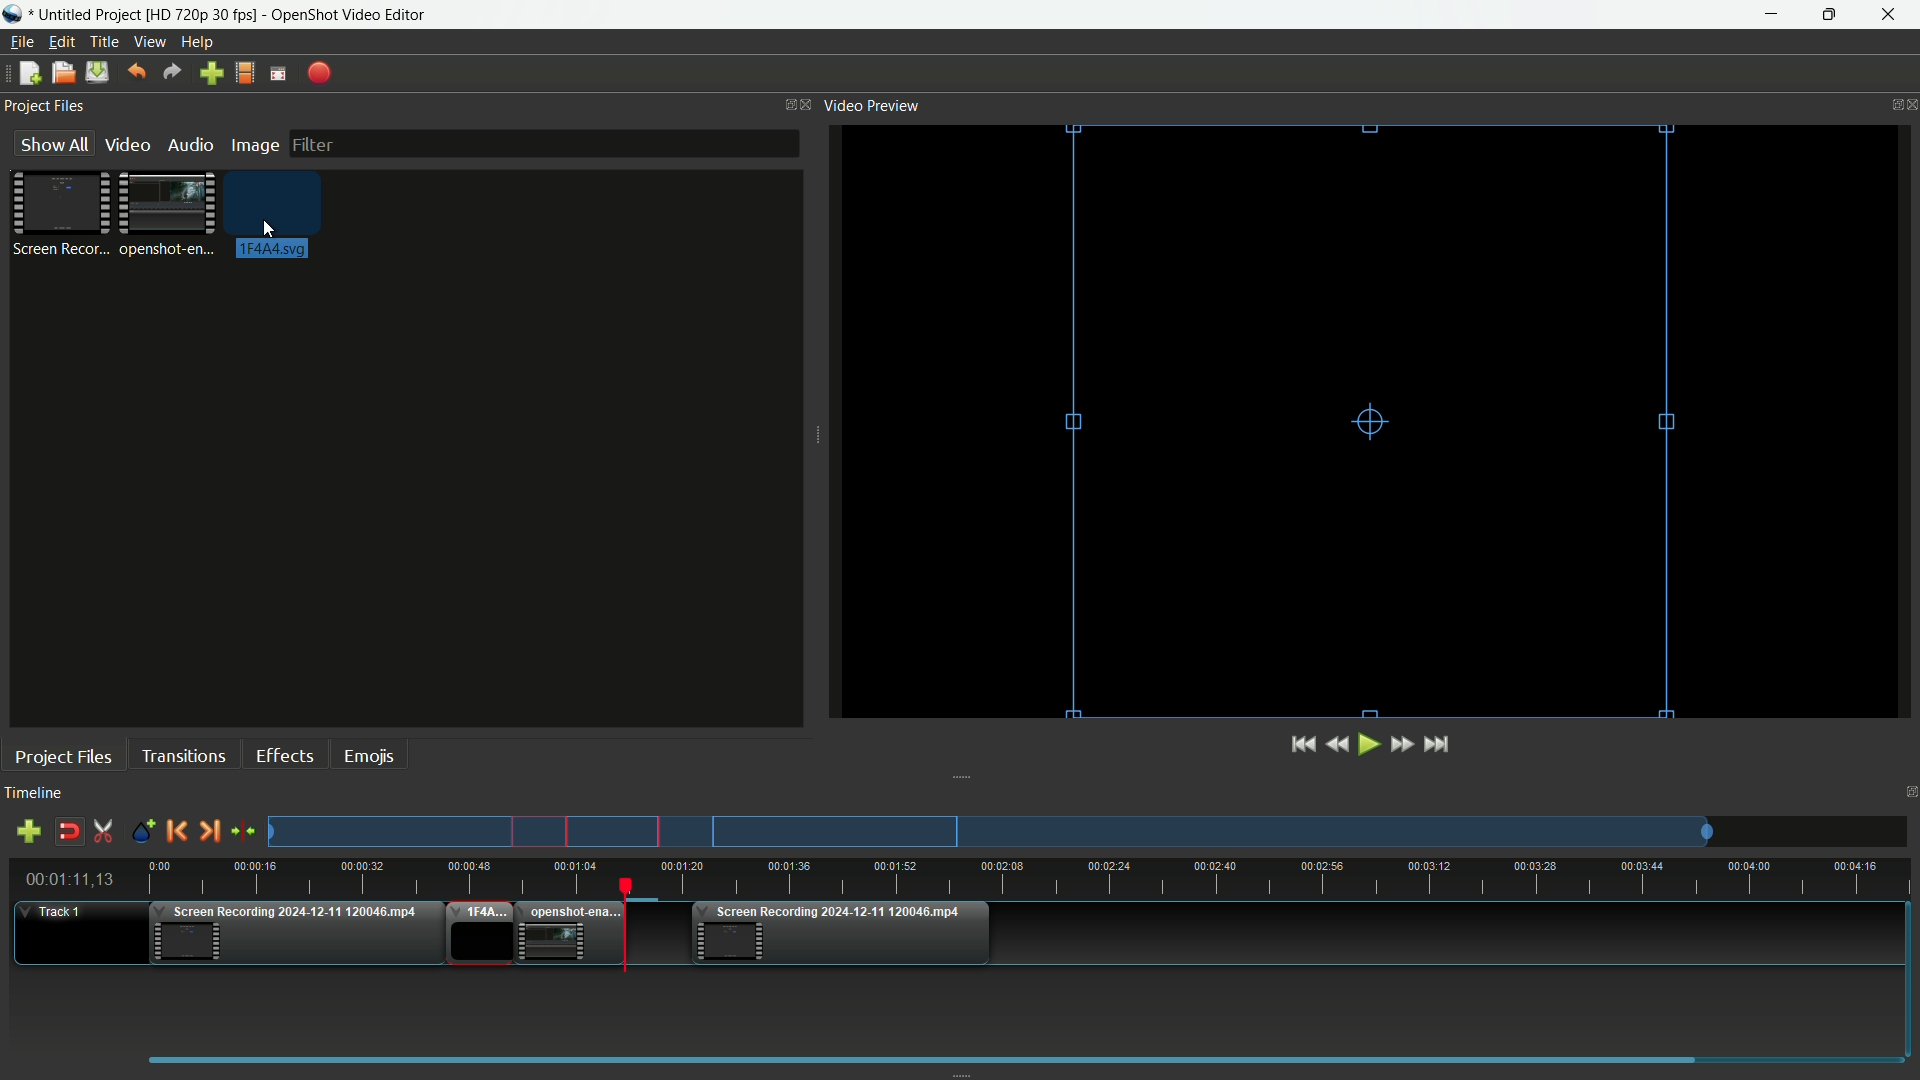 The width and height of the screenshot is (1920, 1080). What do you see at coordinates (293, 937) in the screenshot?
I see `Video one in timeline` at bounding box center [293, 937].